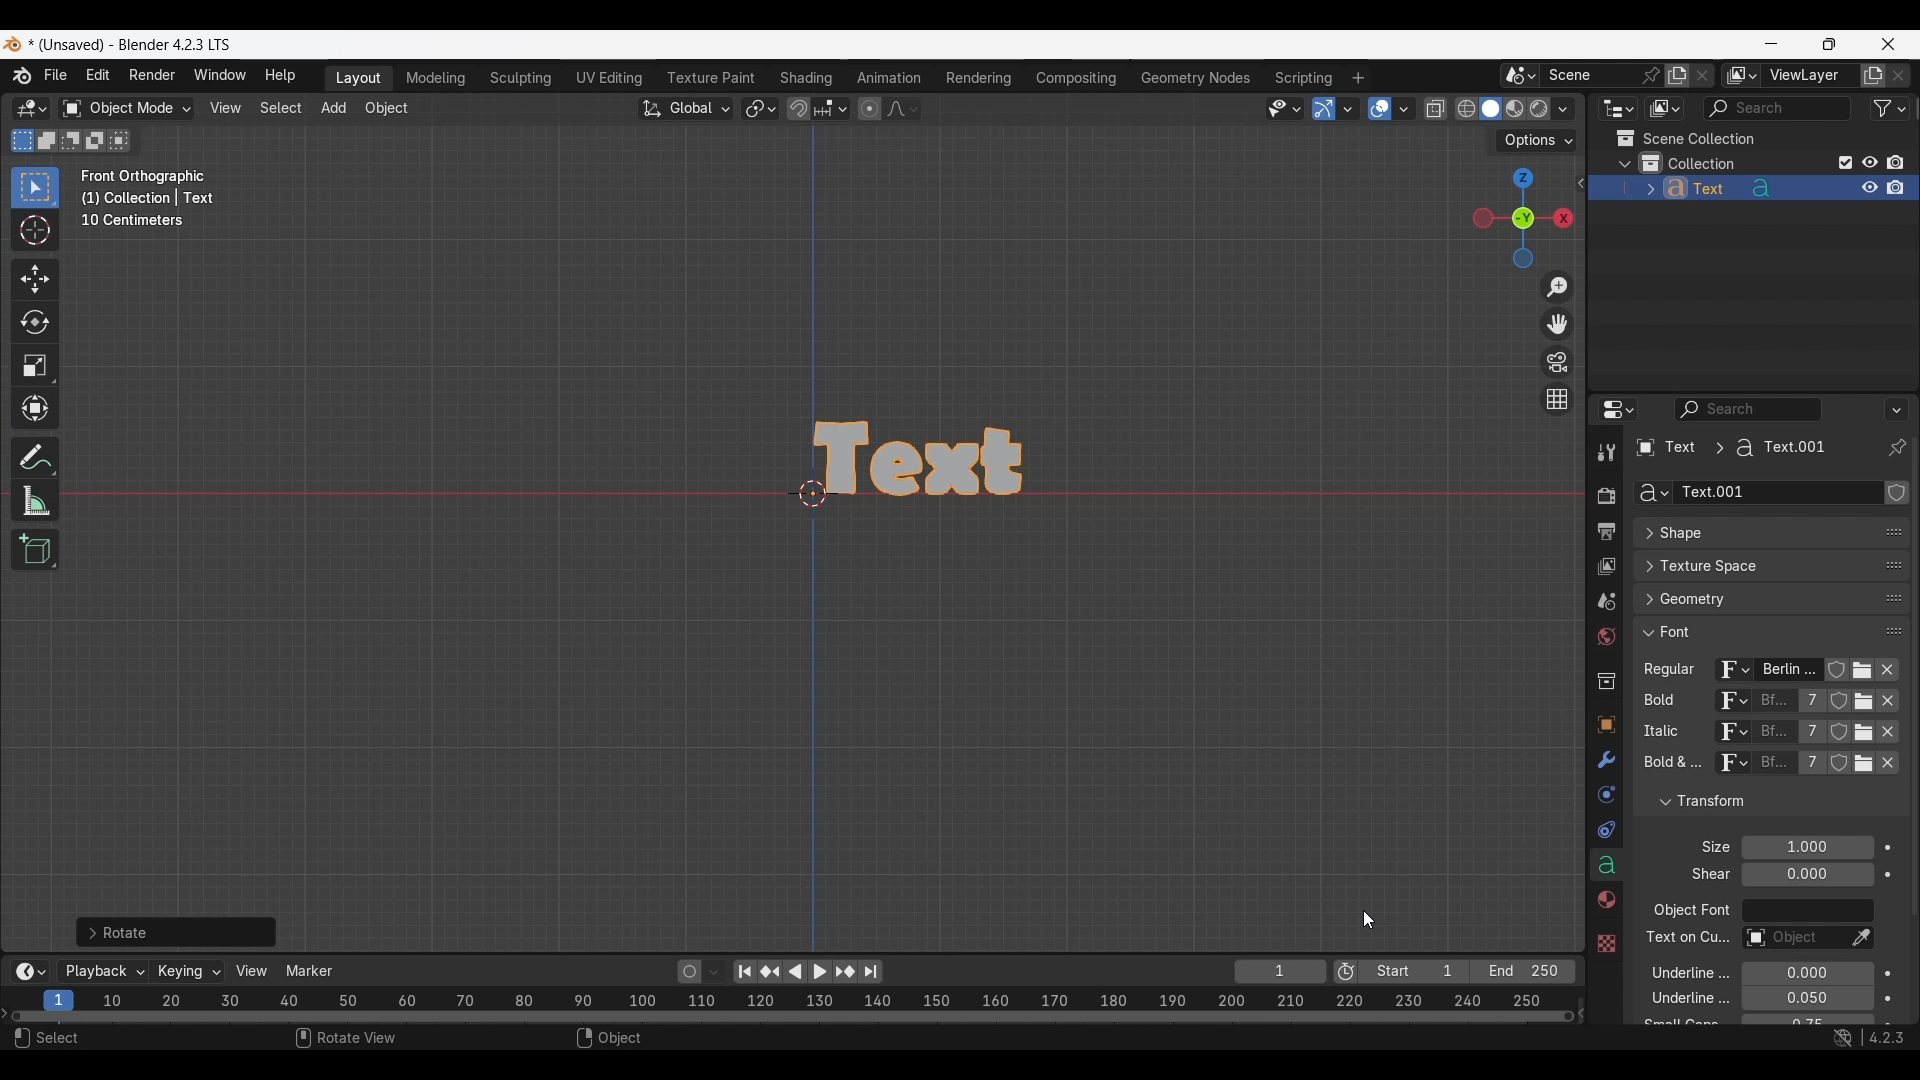  Describe the element at coordinates (1605, 638) in the screenshot. I see `World` at that location.